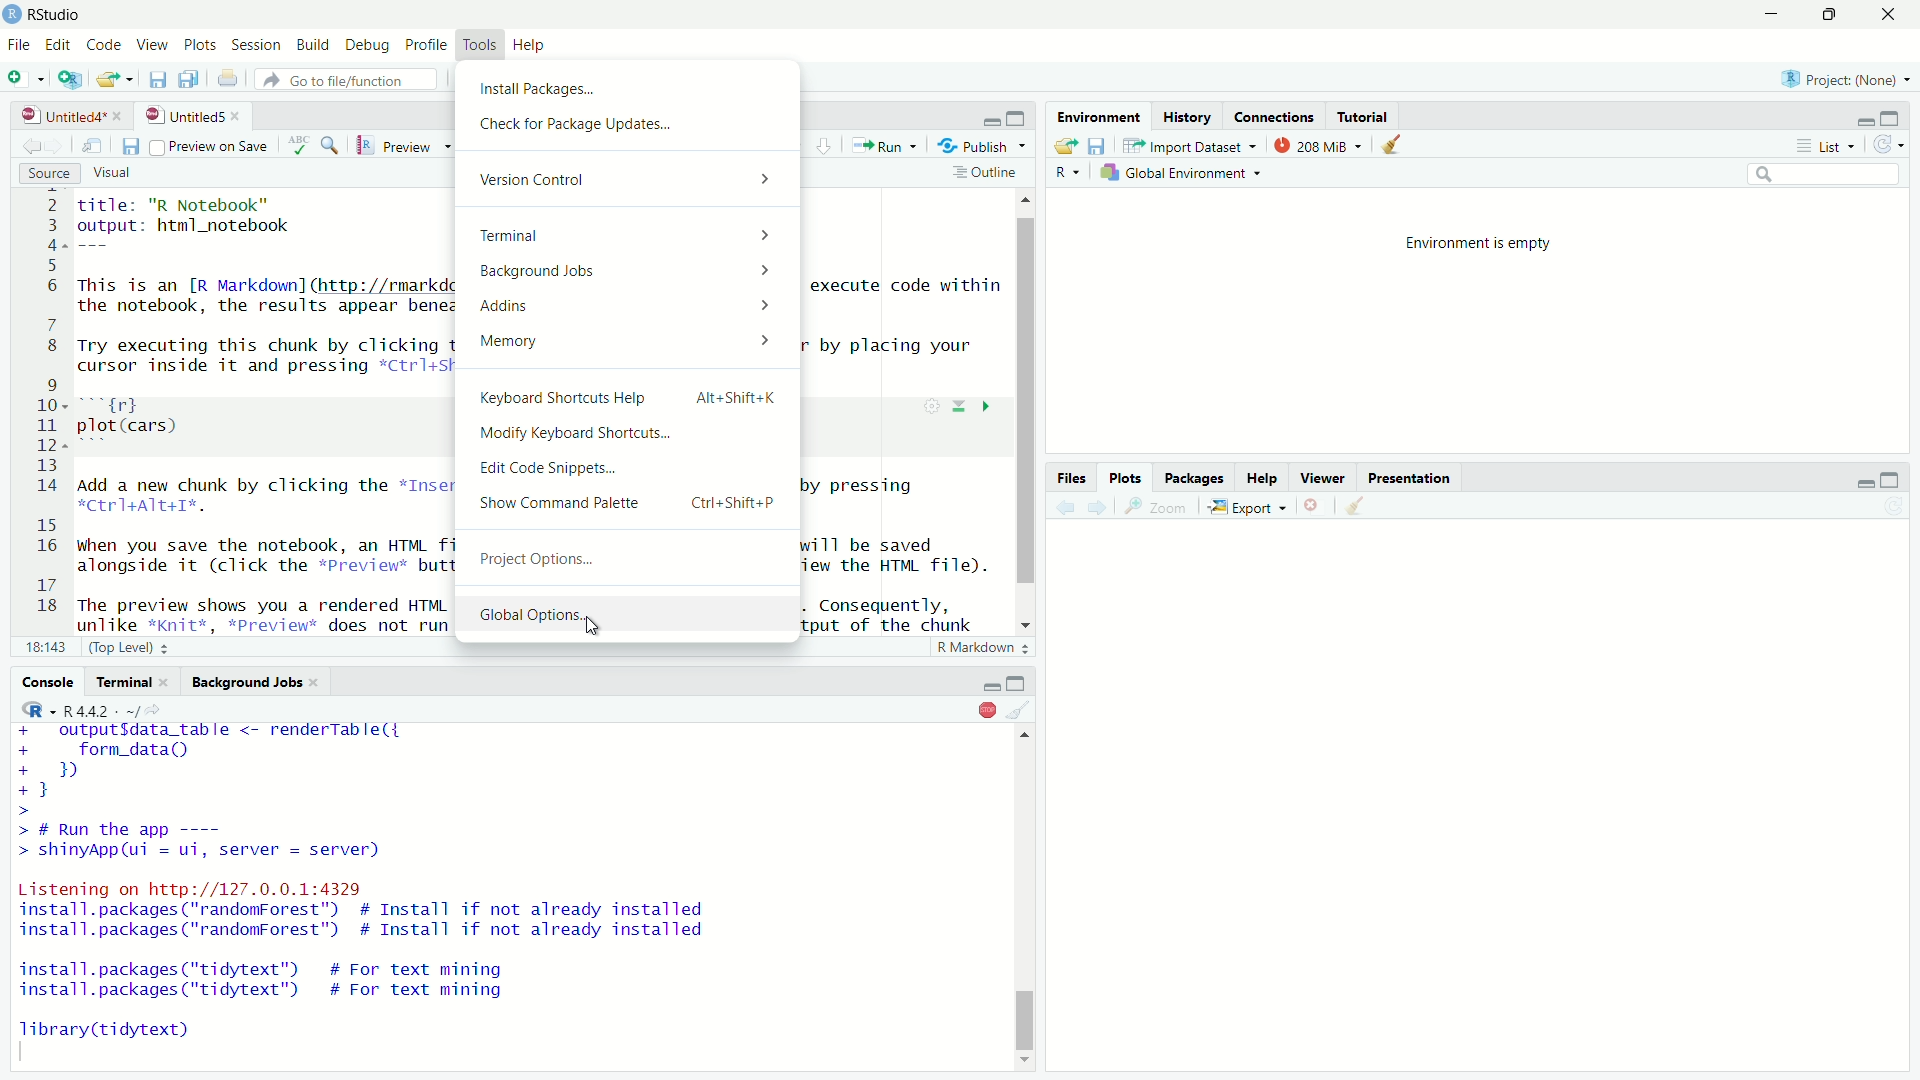 The width and height of the screenshot is (1920, 1080). What do you see at coordinates (1265, 480) in the screenshot?
I see `Help` at bounding box center [1265, 480].